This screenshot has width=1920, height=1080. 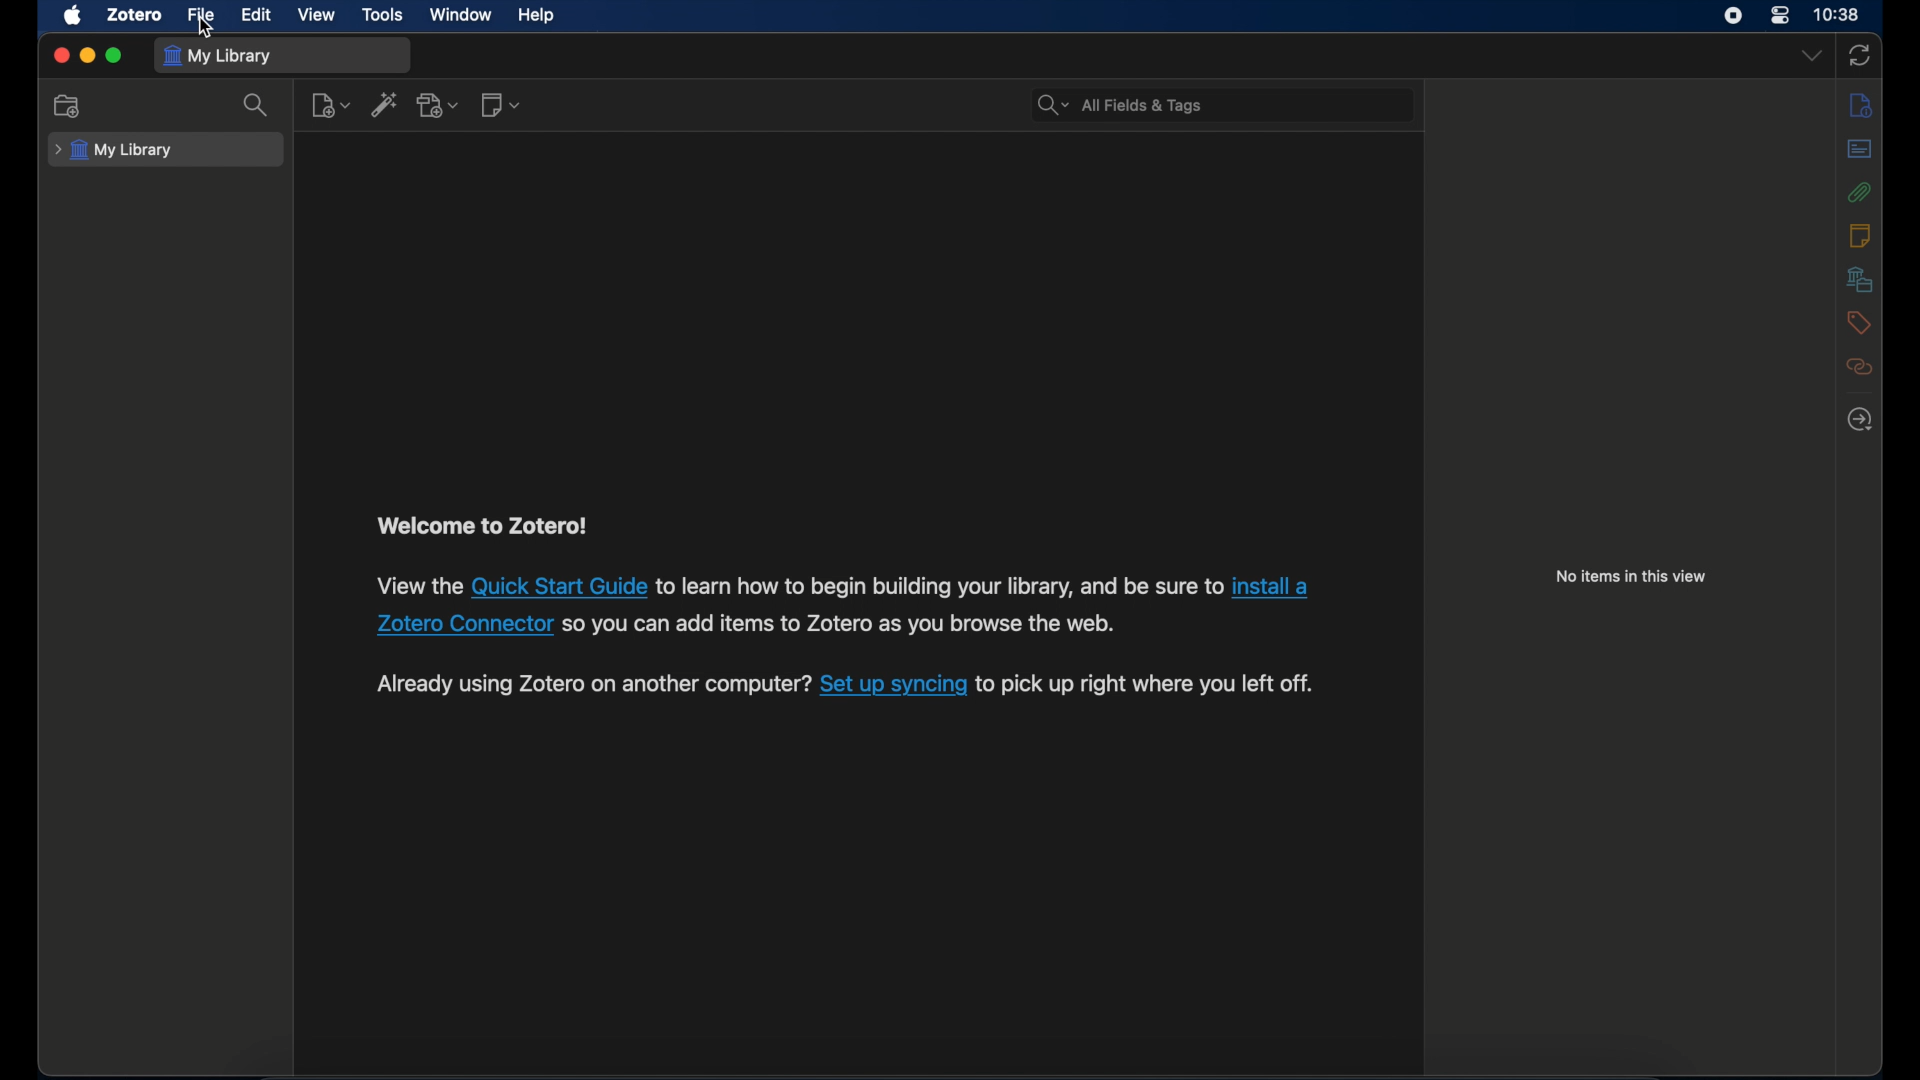 I want to click on so you can add items to Zotero as you browse the web, so click(x=852, y=626).